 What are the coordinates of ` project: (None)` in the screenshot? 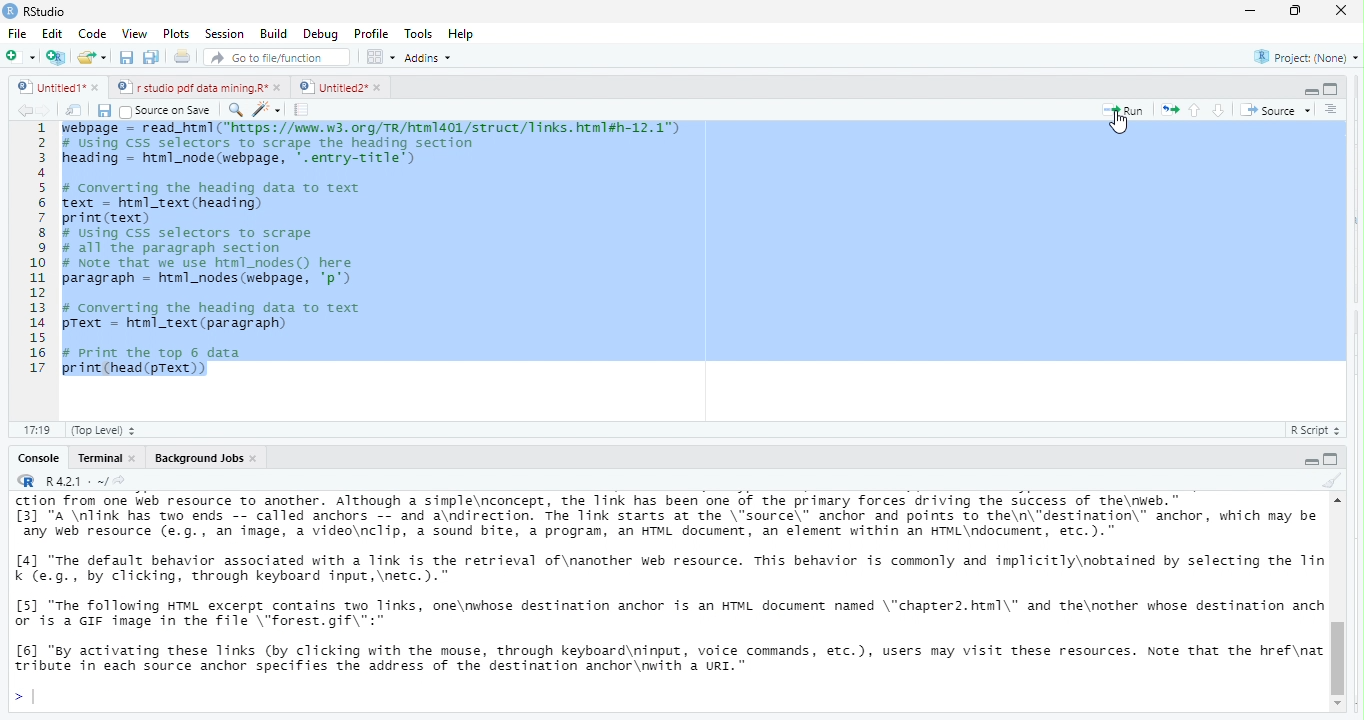 It's located at (1307, 60).